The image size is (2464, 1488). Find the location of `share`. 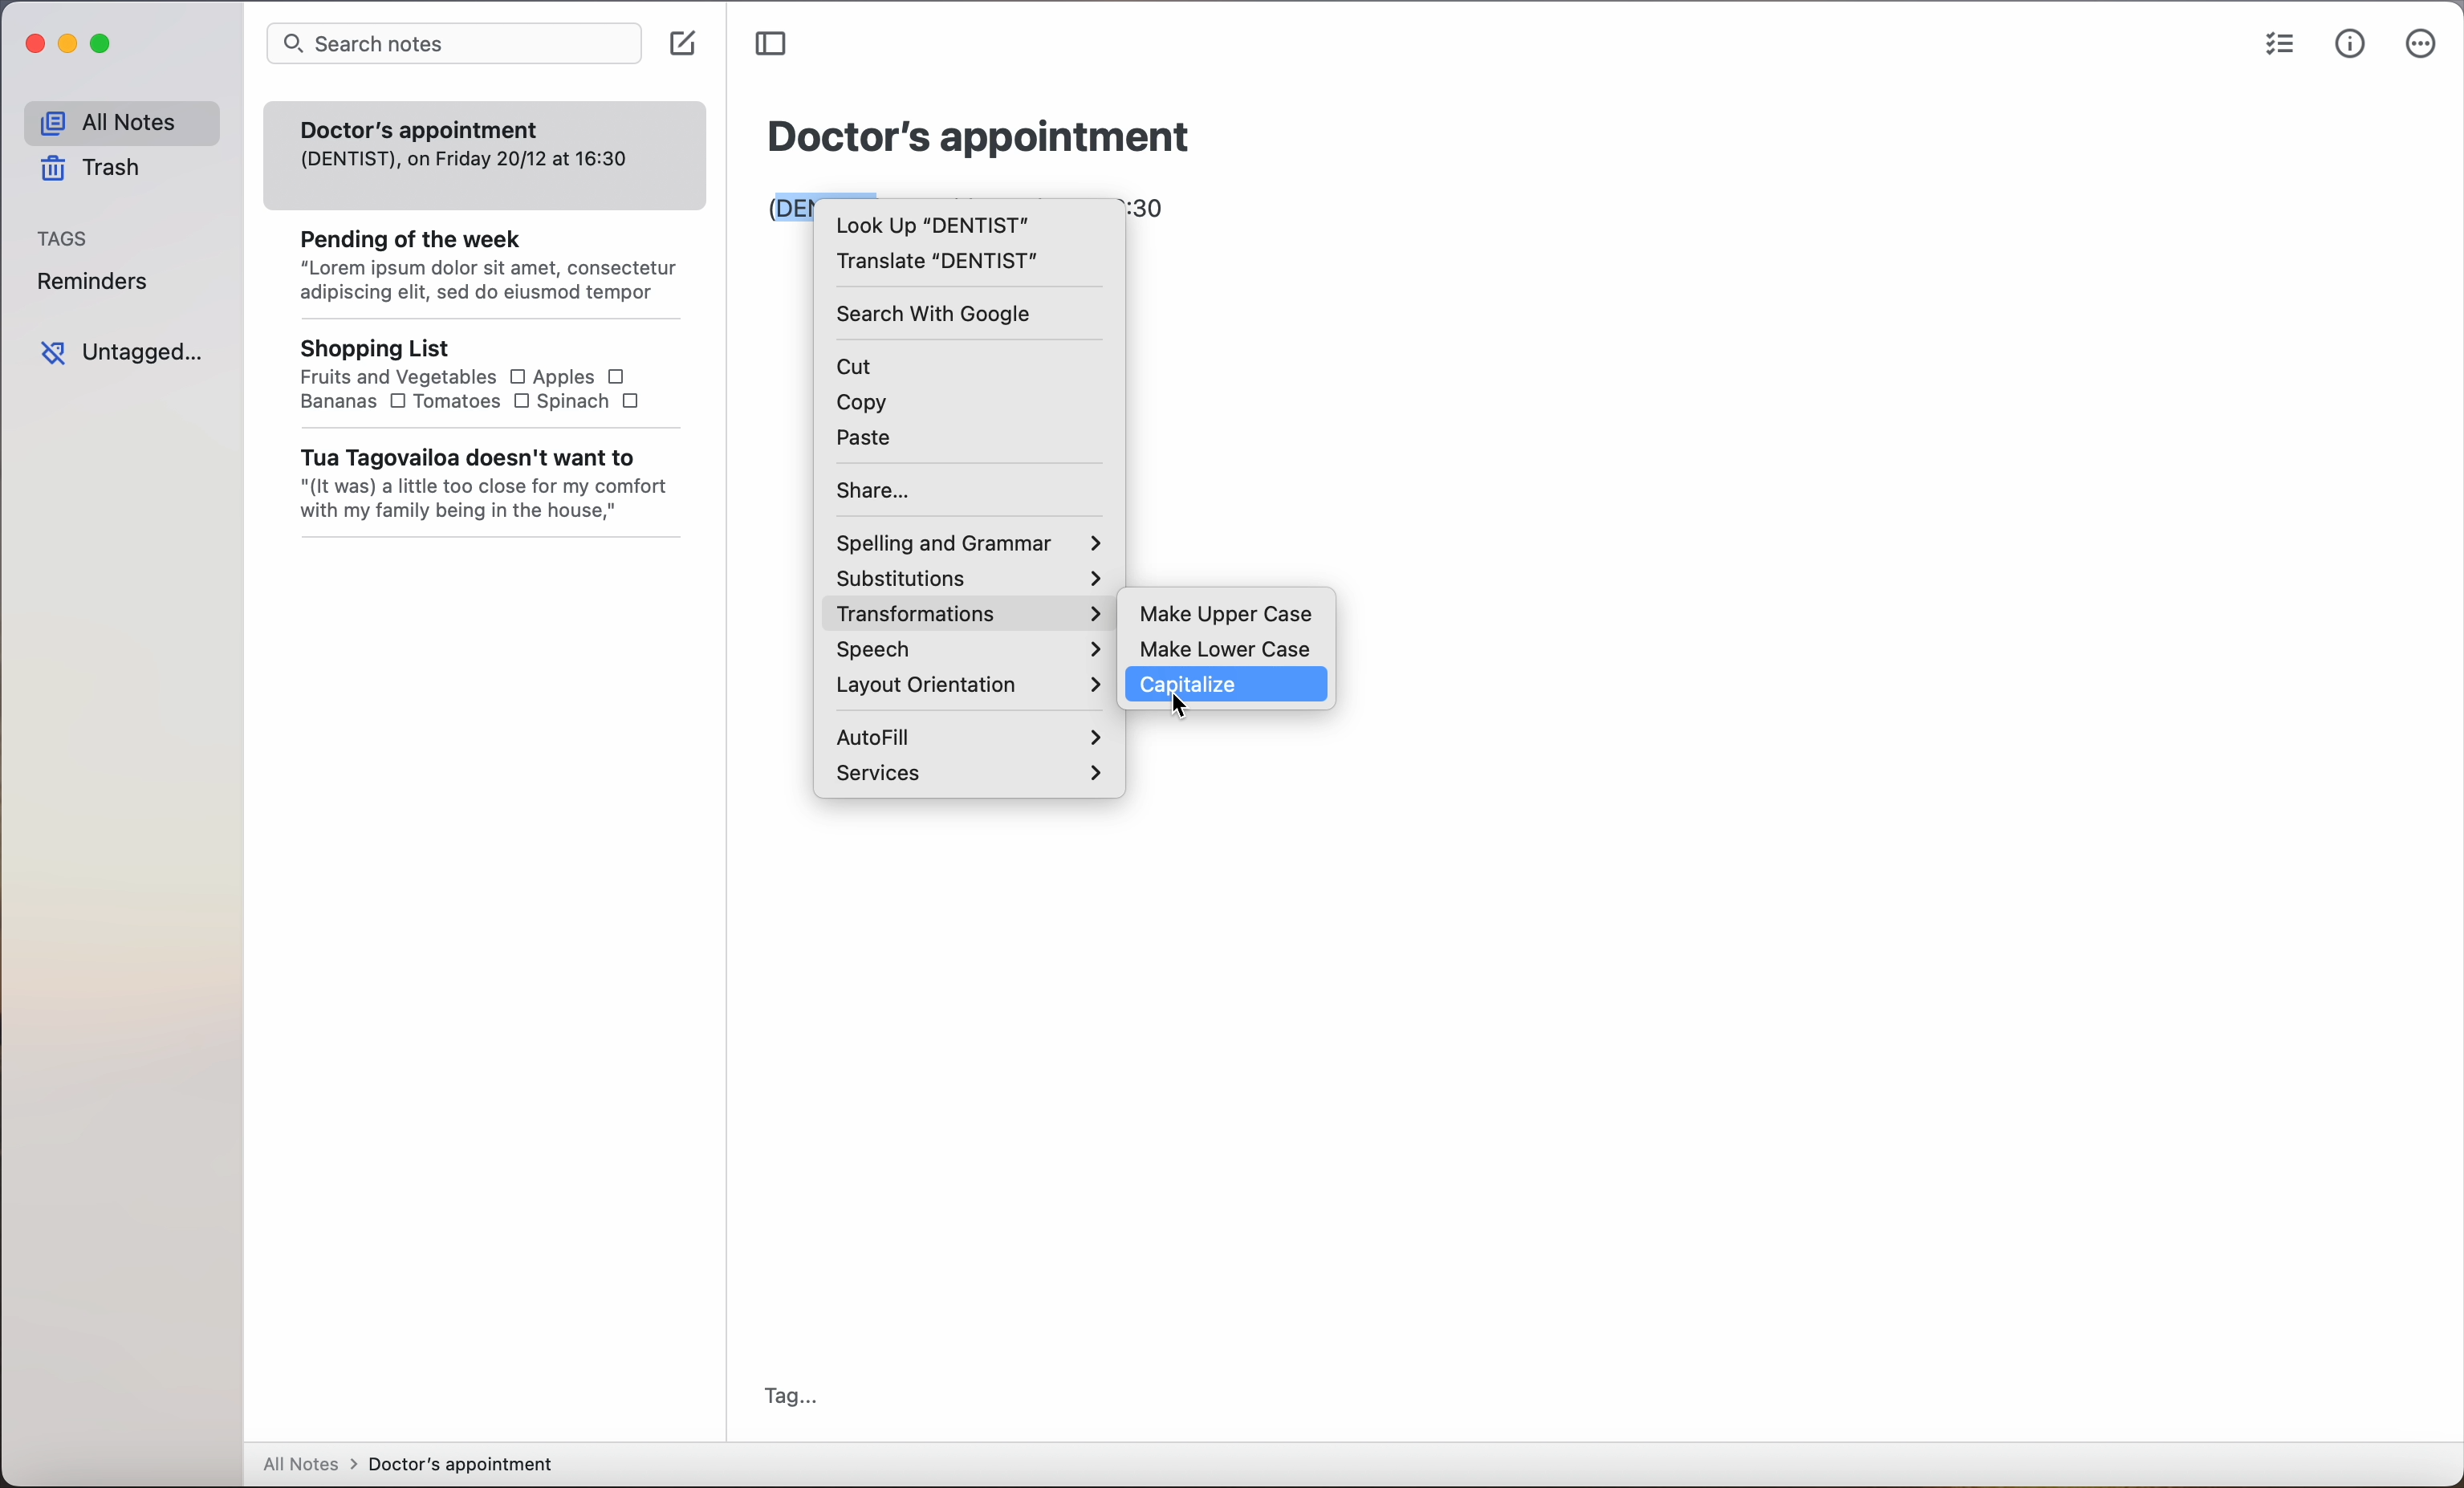

share is located at coordinates (879, 490).